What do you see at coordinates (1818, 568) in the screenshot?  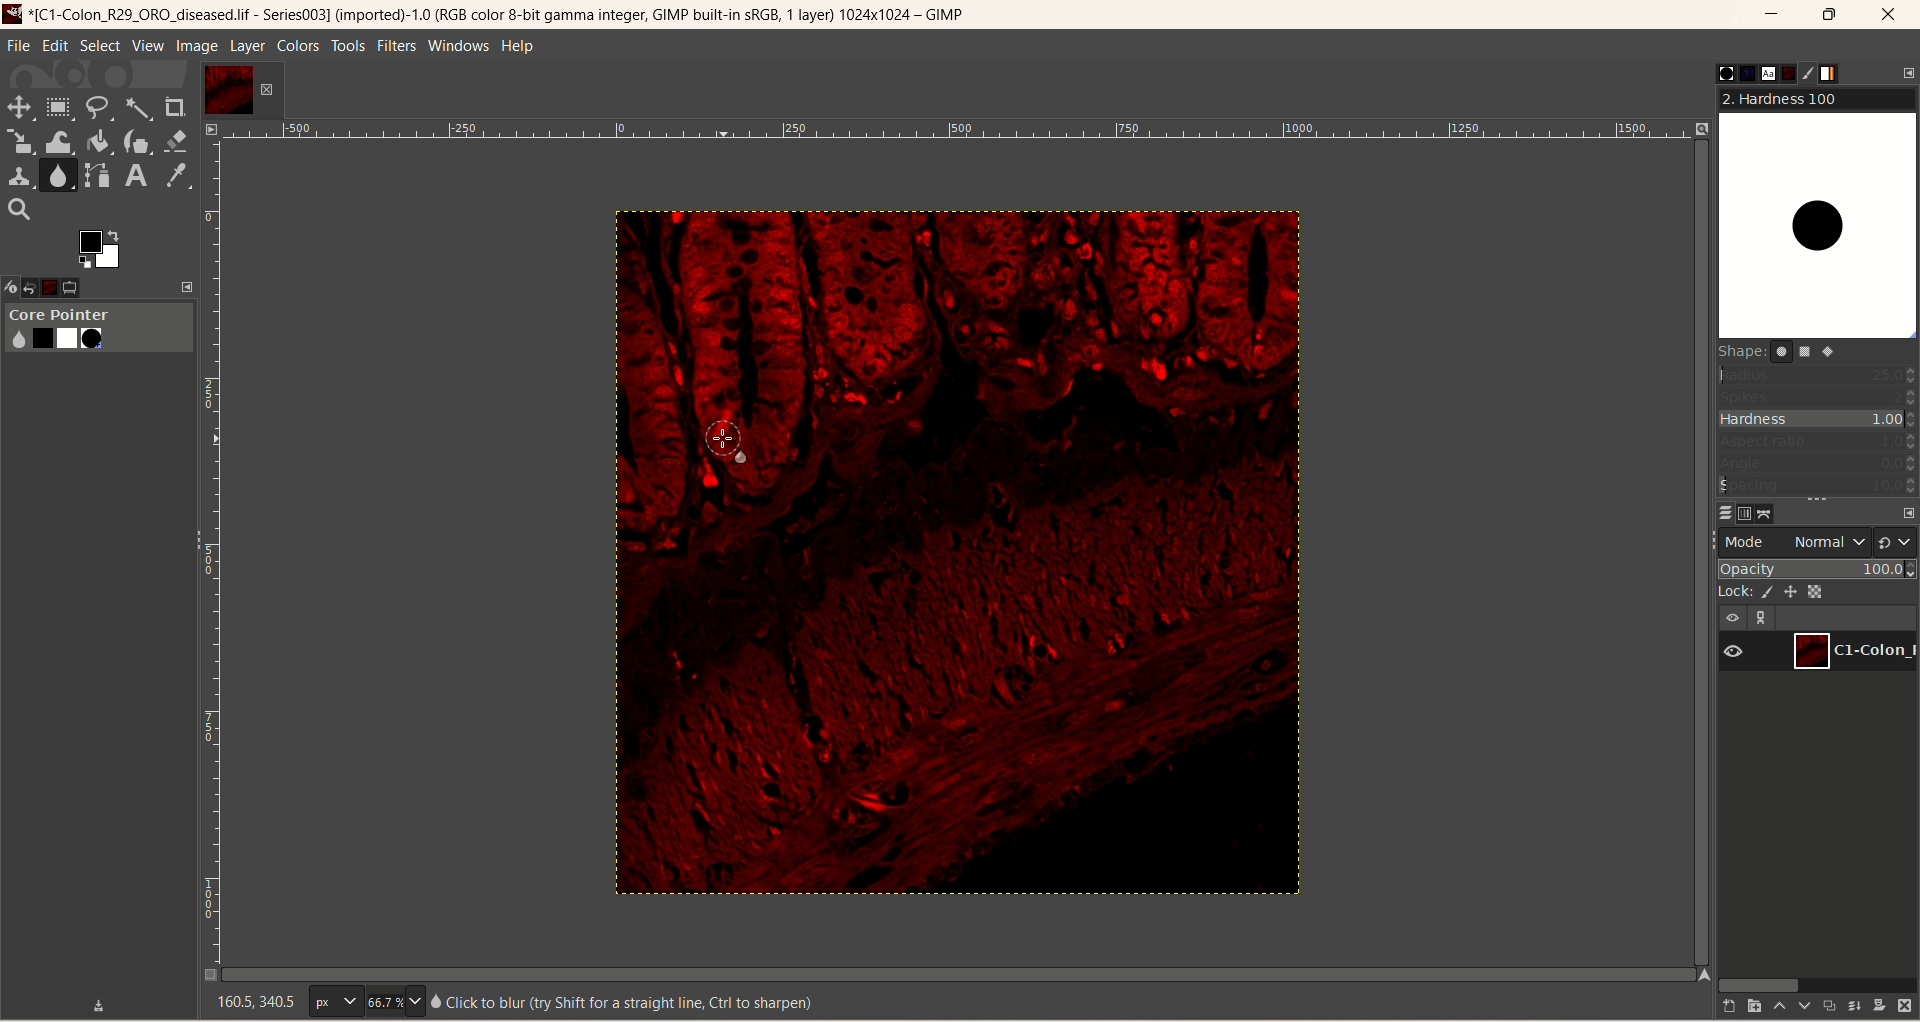 I see `opacity` at bounding box center [1818, 568].